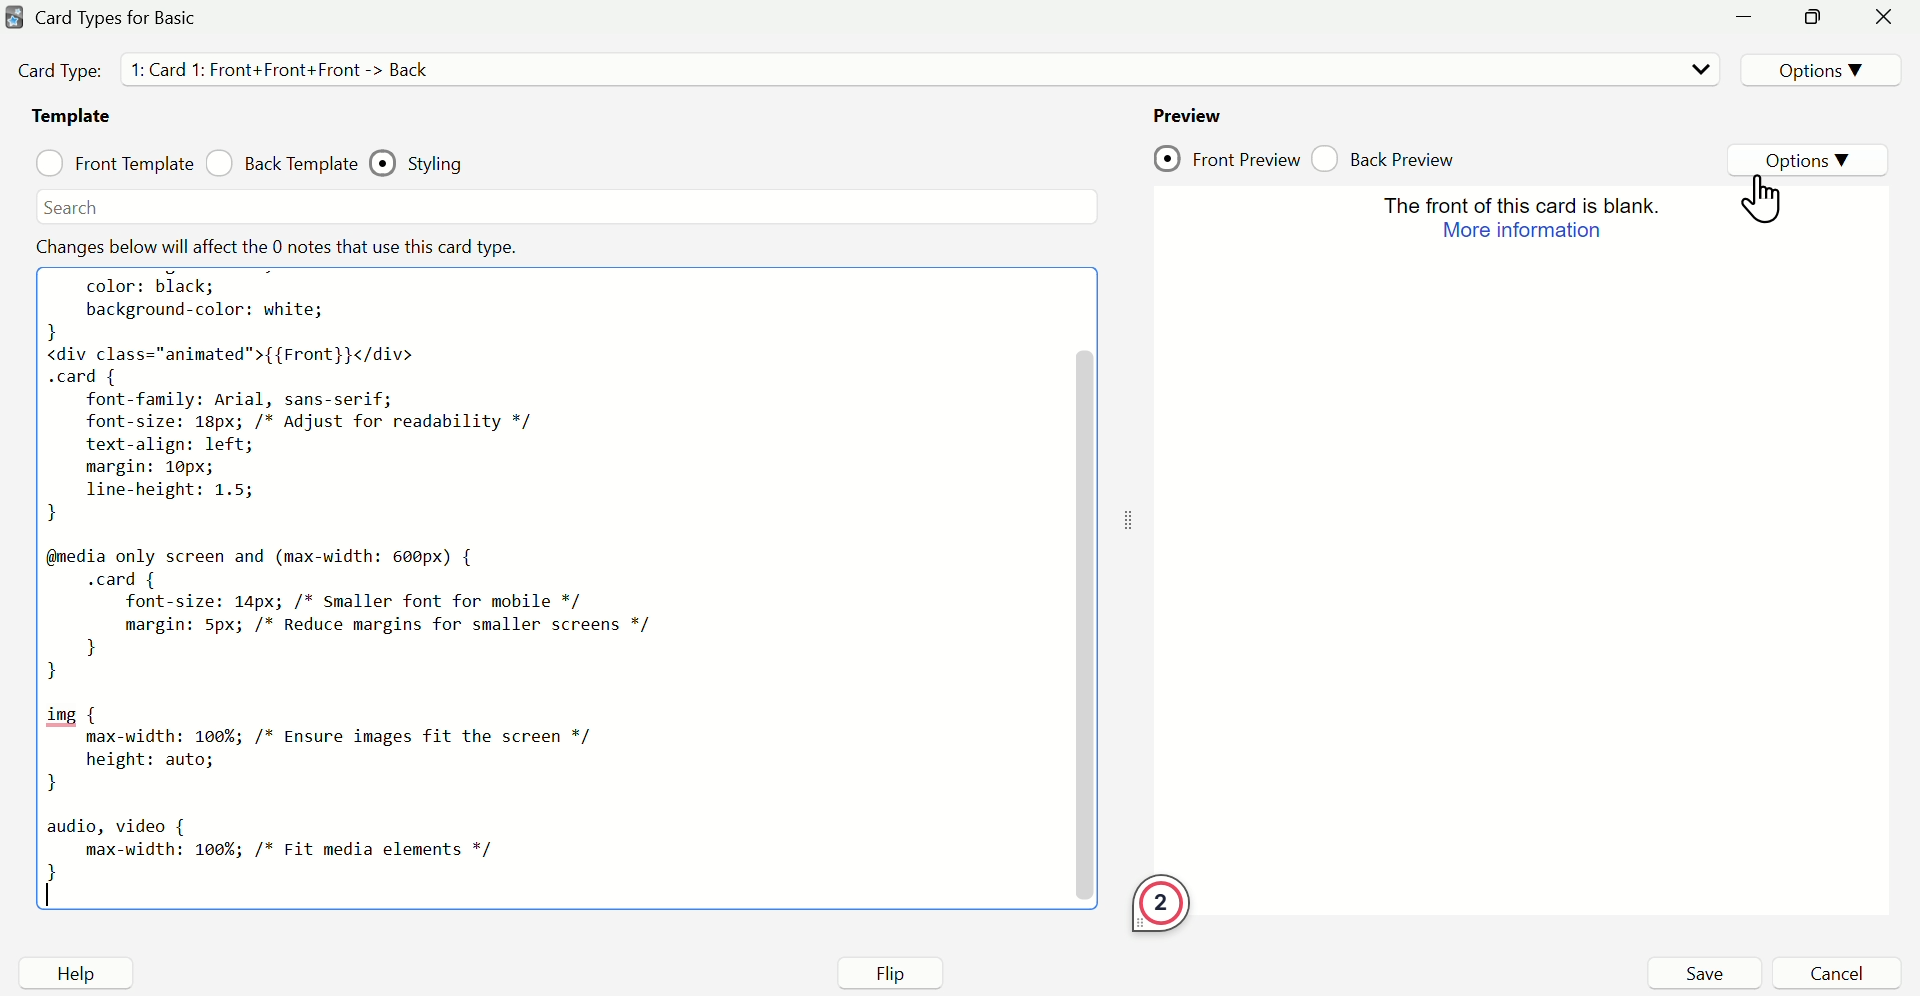 This screenshot has width=1920, height=996. What do you see at coordinates (114, 163) in the screenshot?
I see `Front Template` at bounding box center [114, 163].